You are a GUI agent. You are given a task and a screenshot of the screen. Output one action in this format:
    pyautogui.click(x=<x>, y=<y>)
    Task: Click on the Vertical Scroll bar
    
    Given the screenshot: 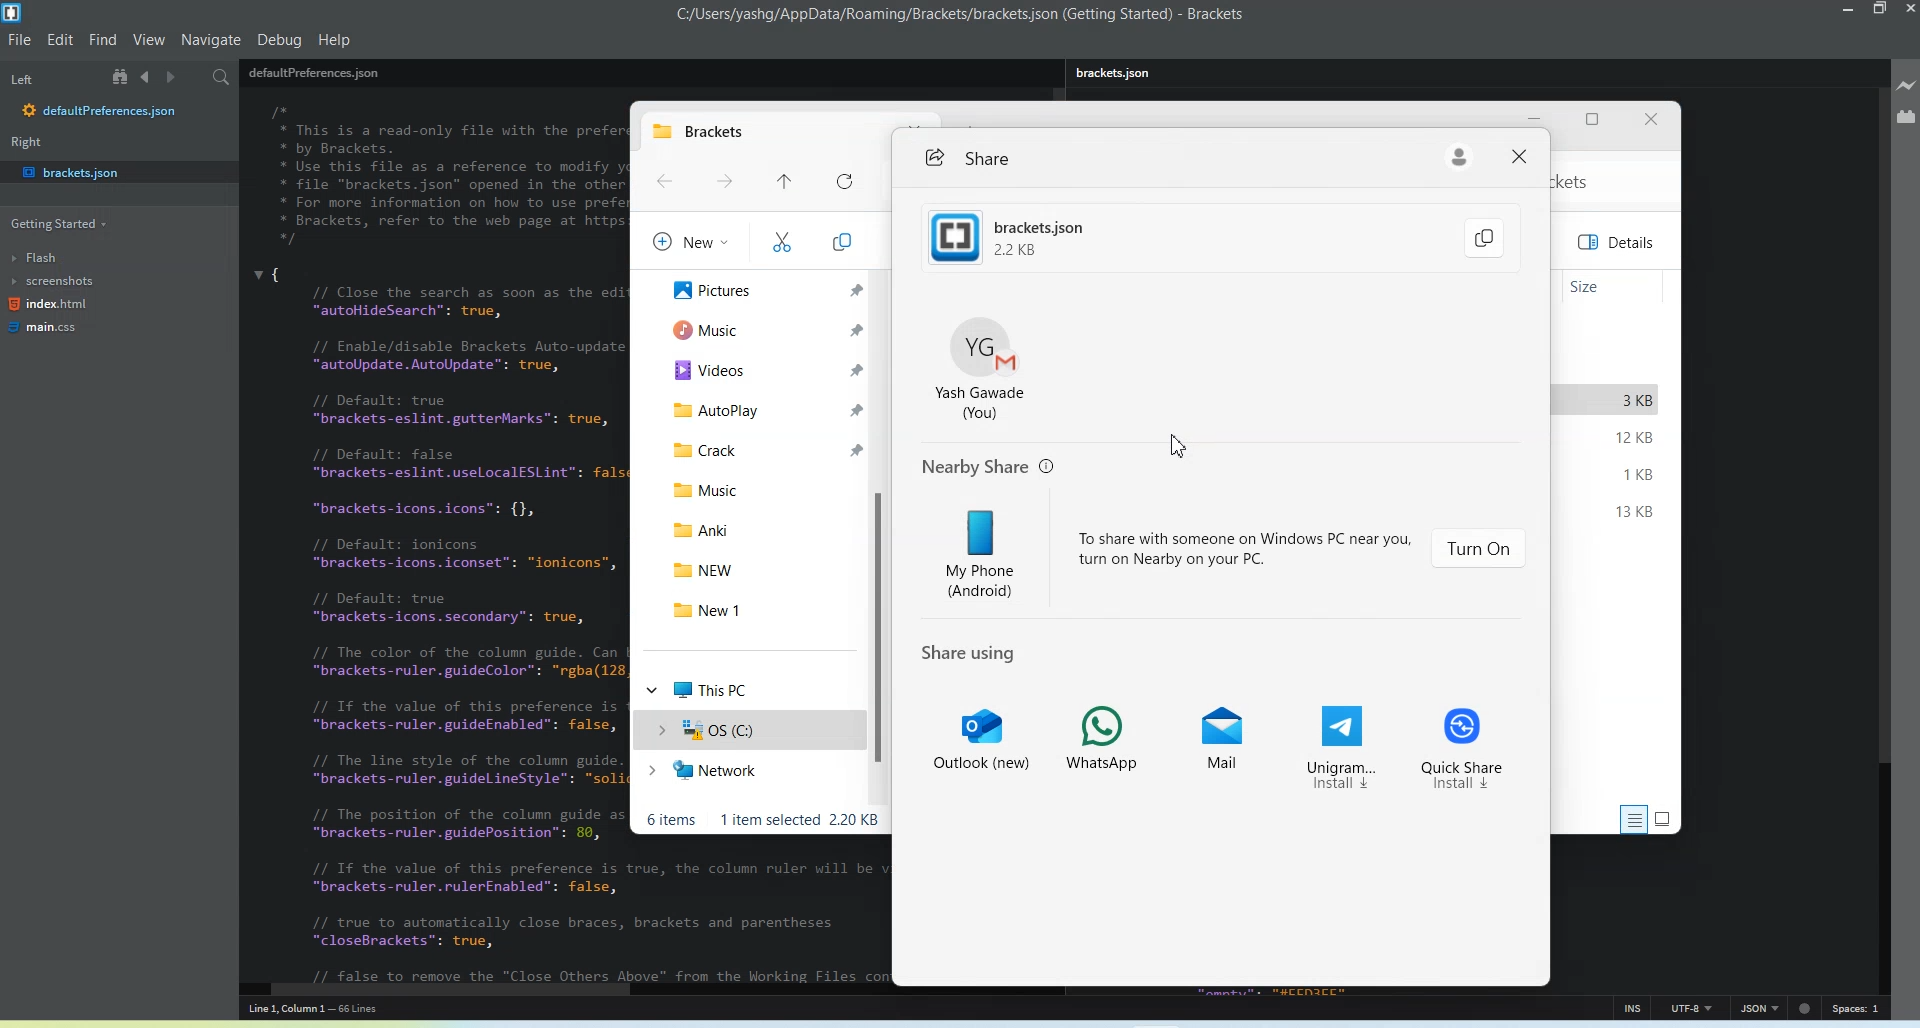 What is the action you would take?
    pyautogui.click(x=1882, y=536)
    